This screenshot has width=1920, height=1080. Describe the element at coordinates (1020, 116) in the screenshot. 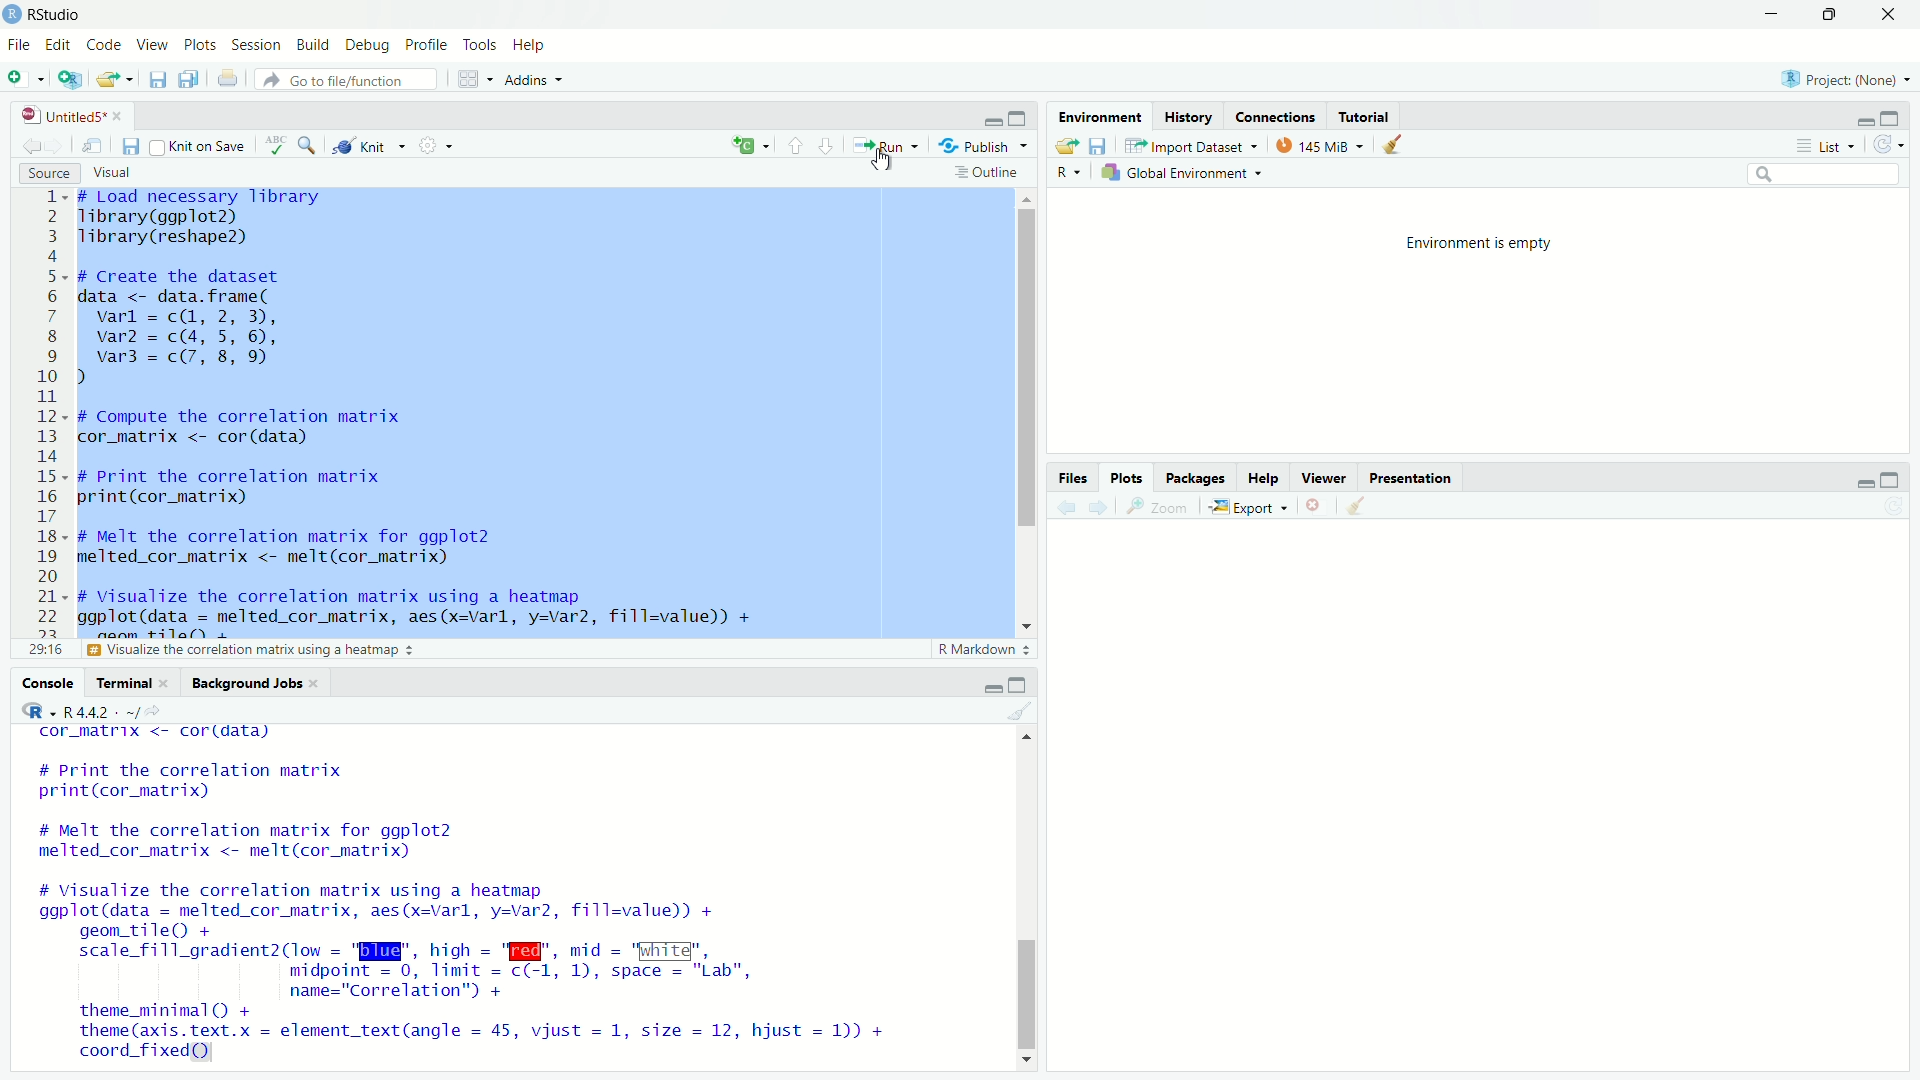

I see `maximize` at that location.